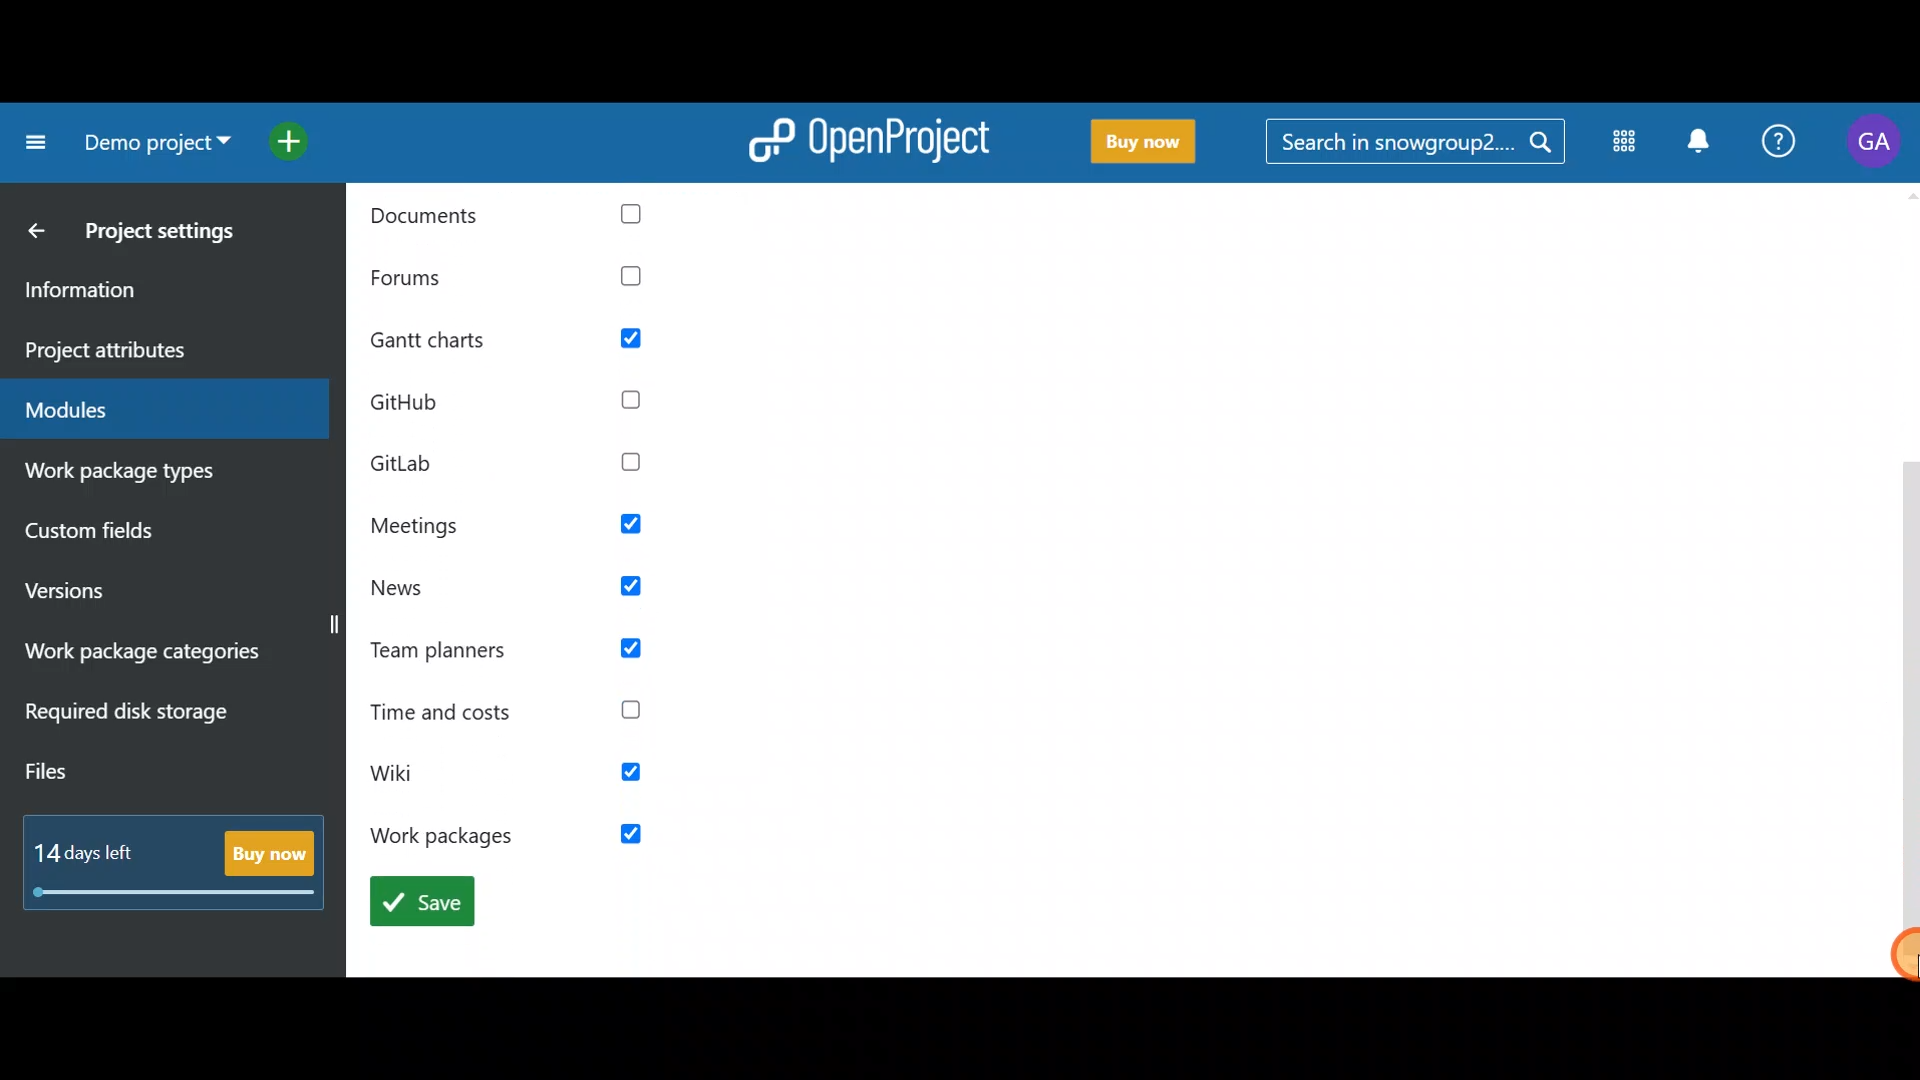 The height and width of the screenshot is (1080, 1920). What do you see at coordinates (1906, 955) in the screenshot?
I see `Cursor-drag to` at bounding box center [1906, 955].